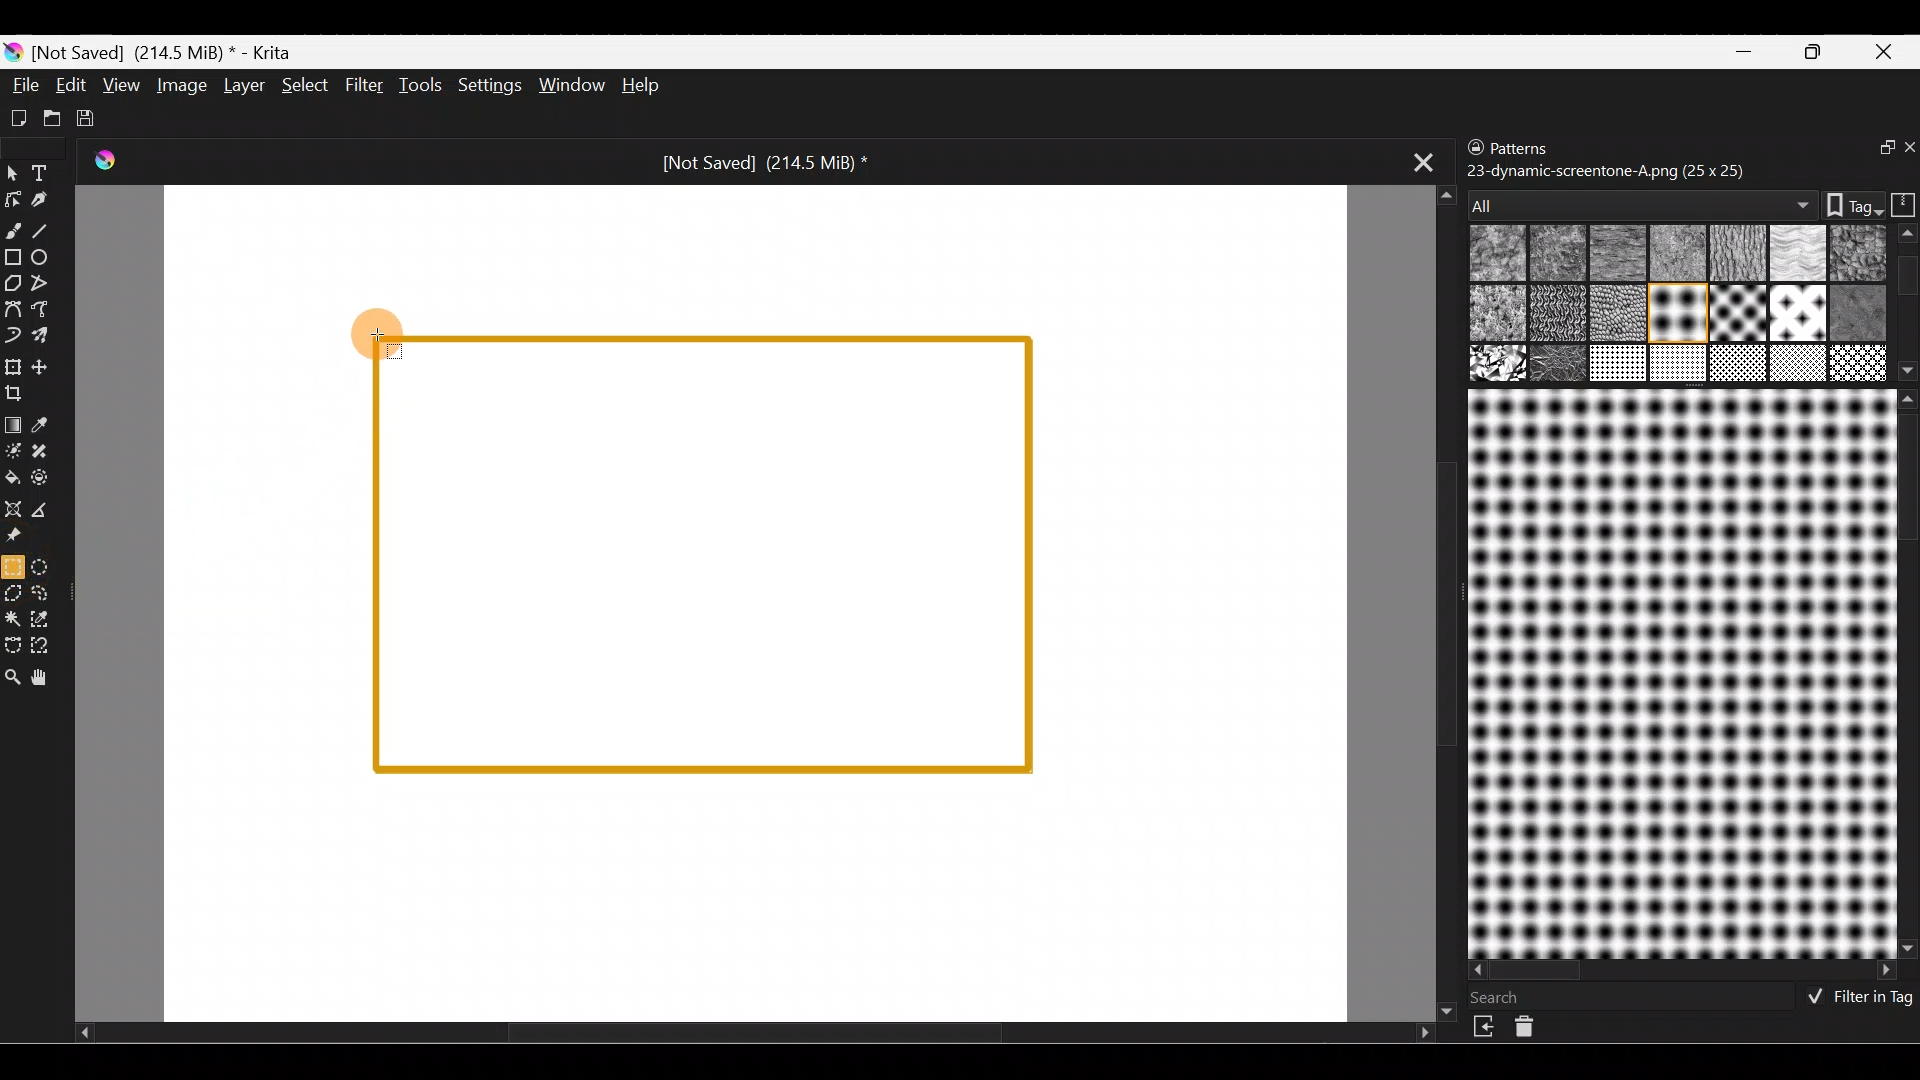 The image size is (1920, 1080). I want to click on Select shapes, so click(12, 174).